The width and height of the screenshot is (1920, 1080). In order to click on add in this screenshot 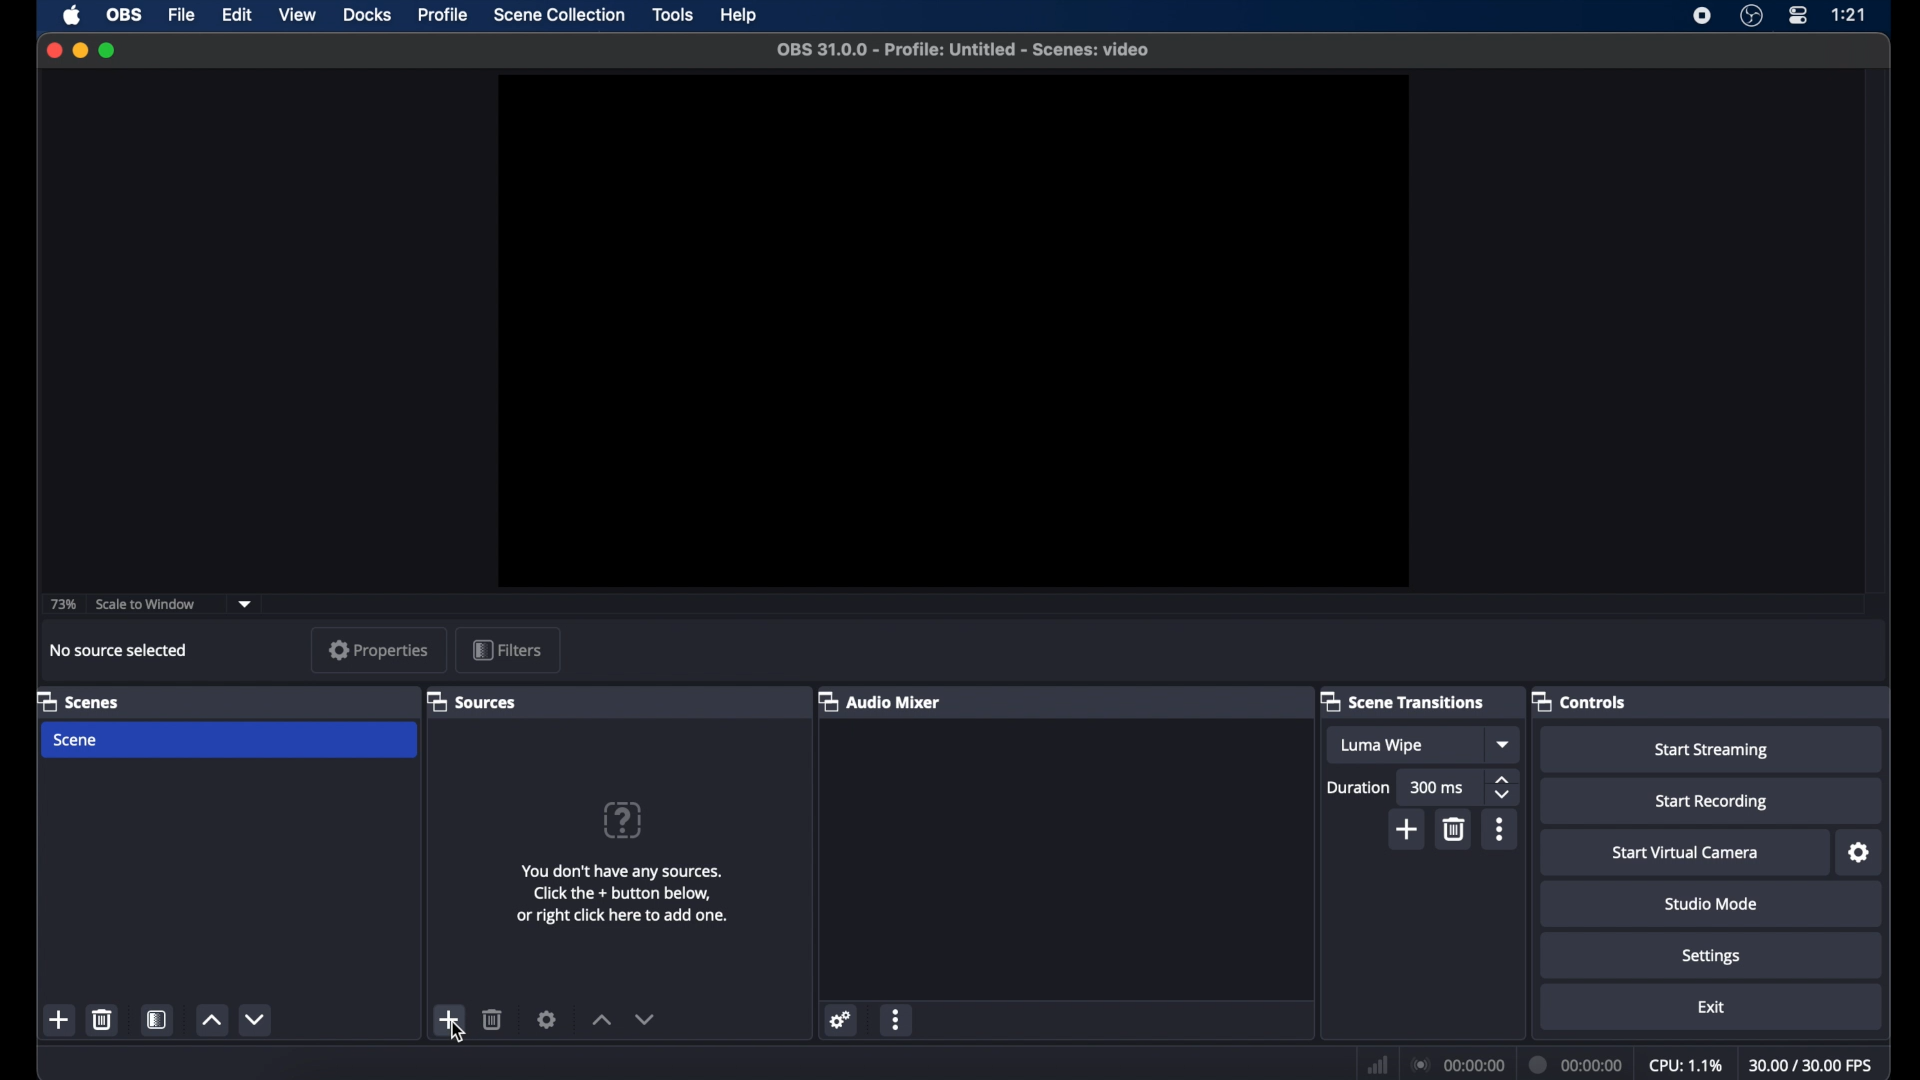, I will do `click(59, 1019)`.